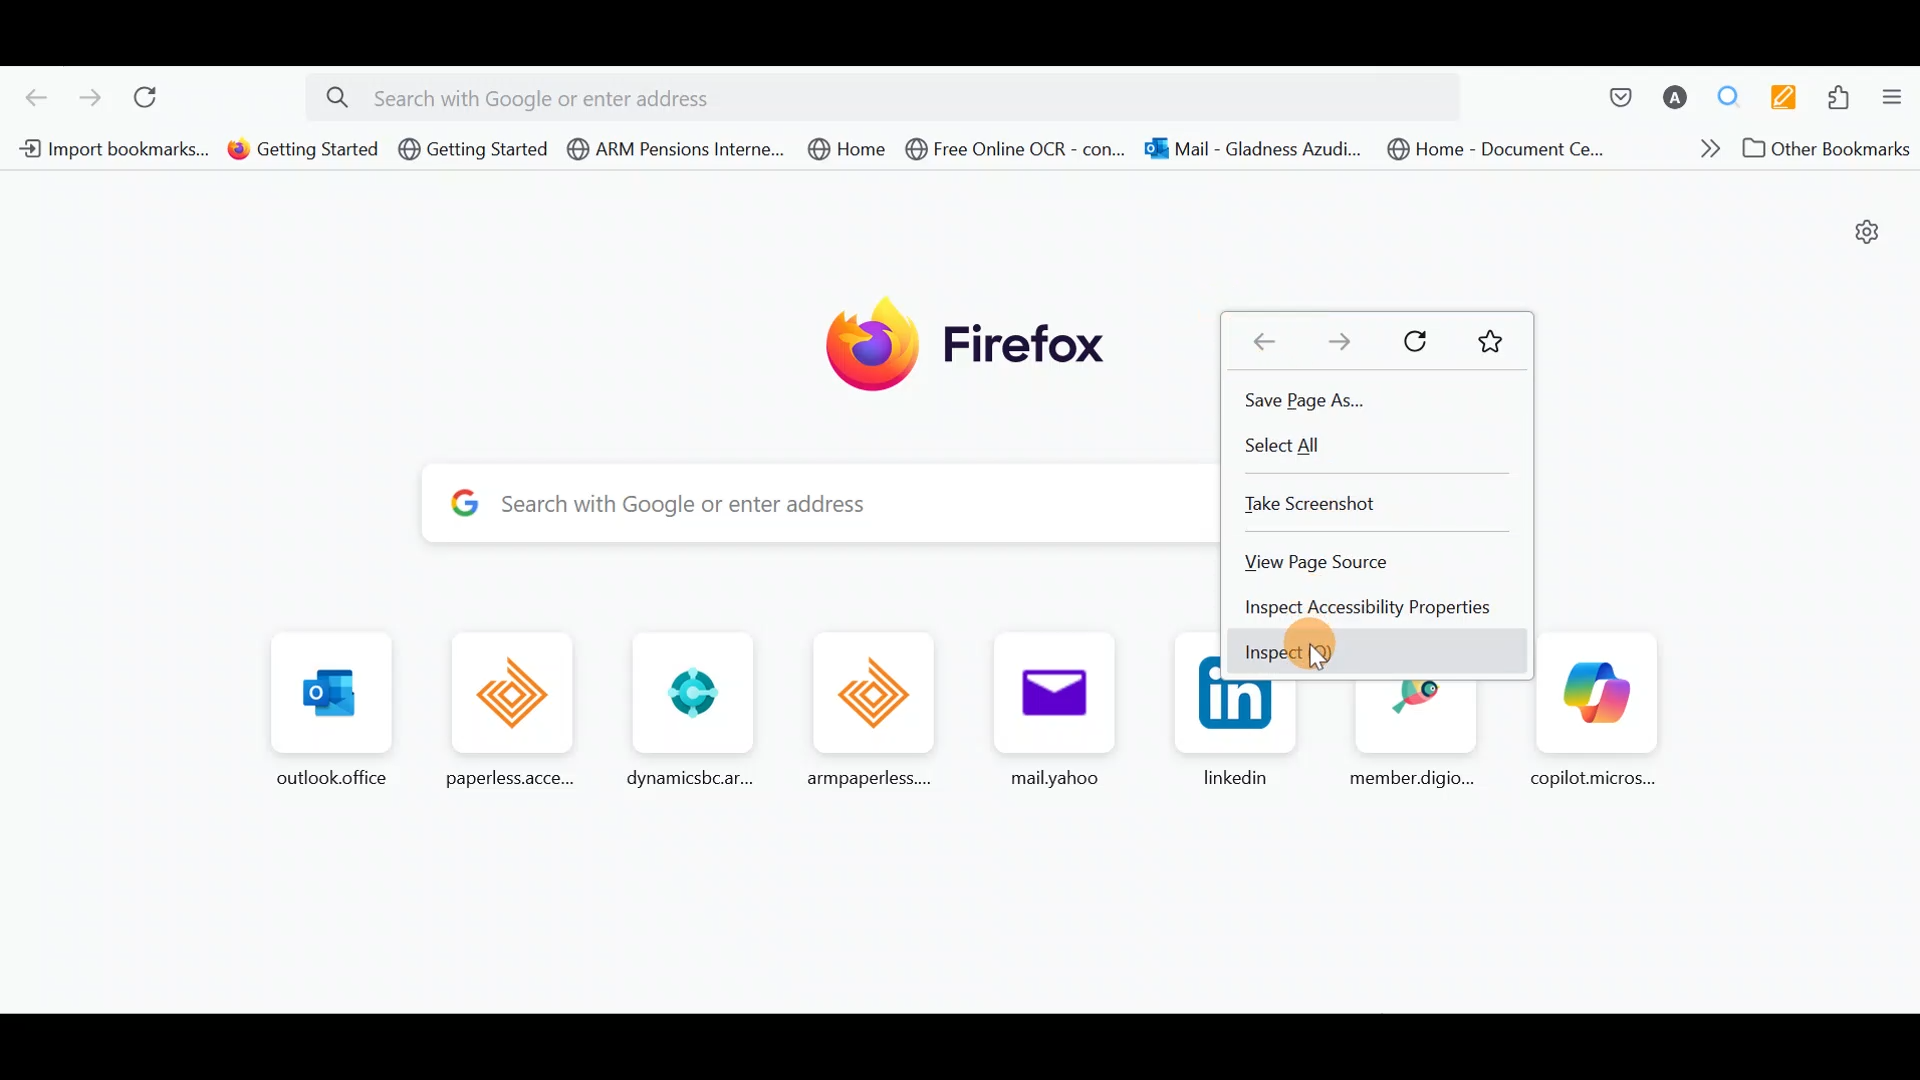  What do you see at coordinates (1828, 151) in the screenshot?
I see `Other bookmarks` at bounding box center [1828, 151].